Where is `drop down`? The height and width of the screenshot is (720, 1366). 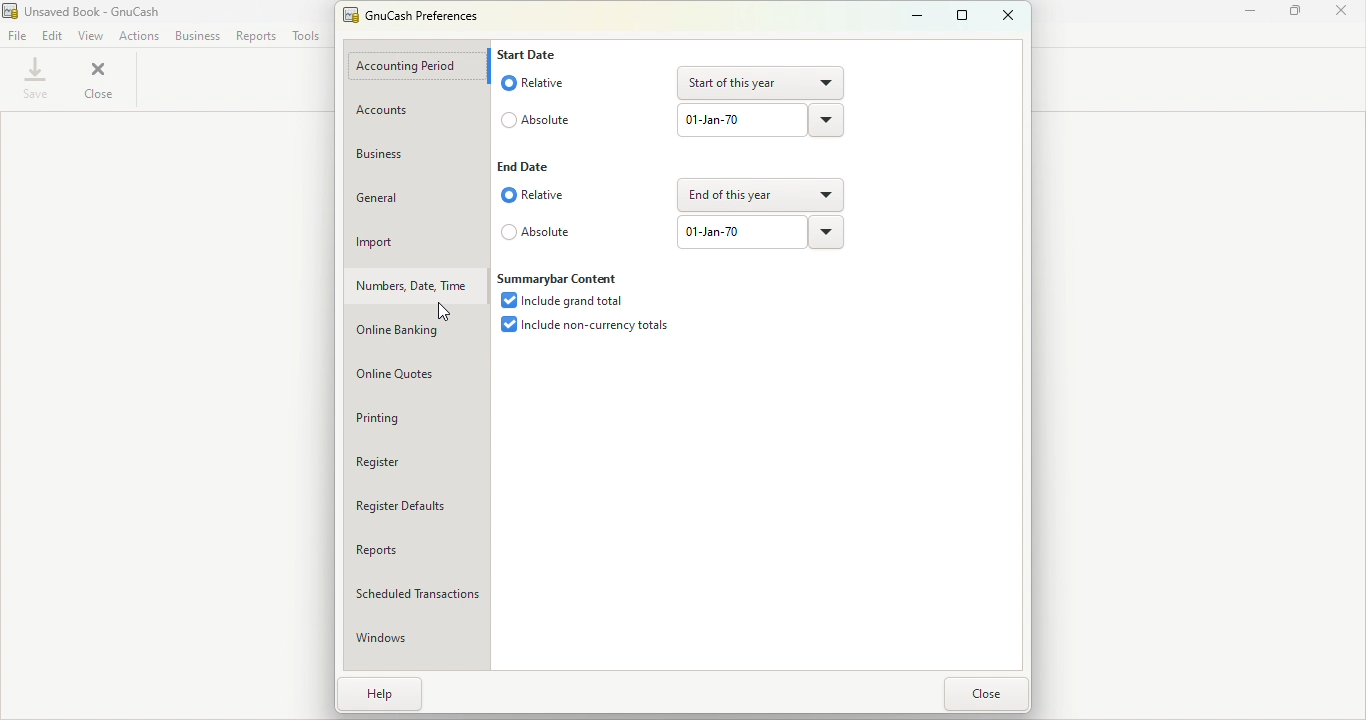
drop down is located at coordinates (830, 234).